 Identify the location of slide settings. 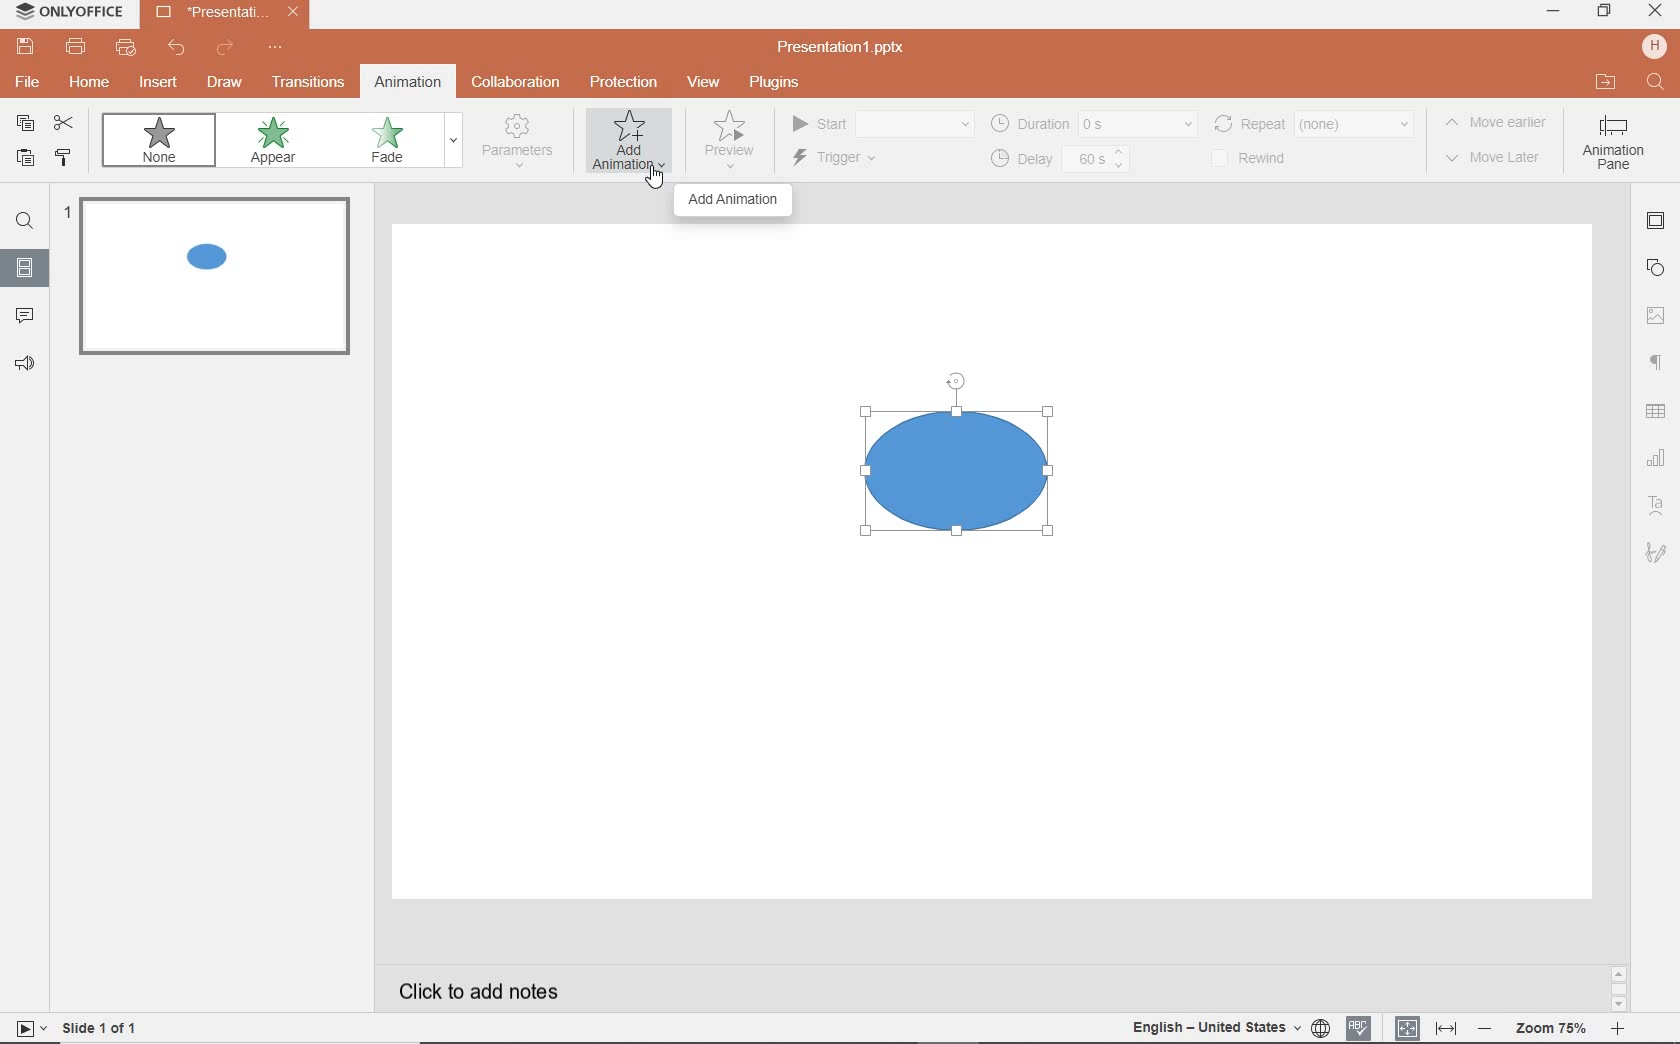
(1658, 224).